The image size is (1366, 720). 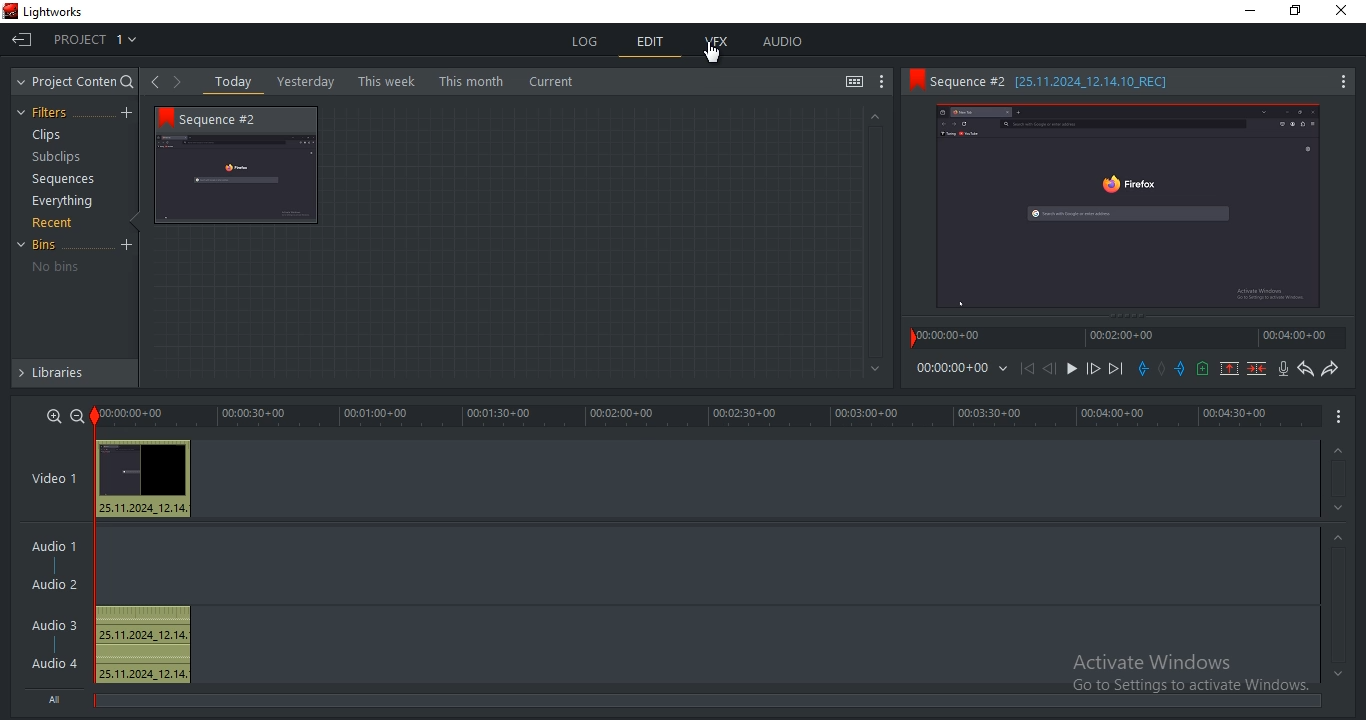 What do you see at coordinates (1027, 370) in the screenshot?
I see `move backward` at bounding box center [1027, 370].